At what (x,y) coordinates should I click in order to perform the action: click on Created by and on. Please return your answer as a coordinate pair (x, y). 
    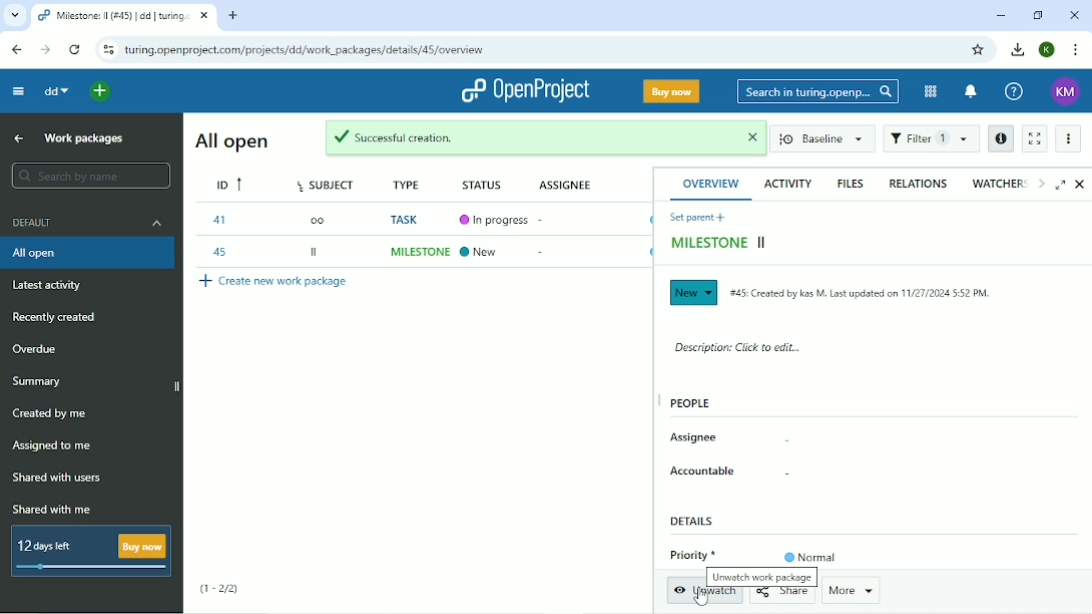
    Looking at the image, I should click on (861, 293).